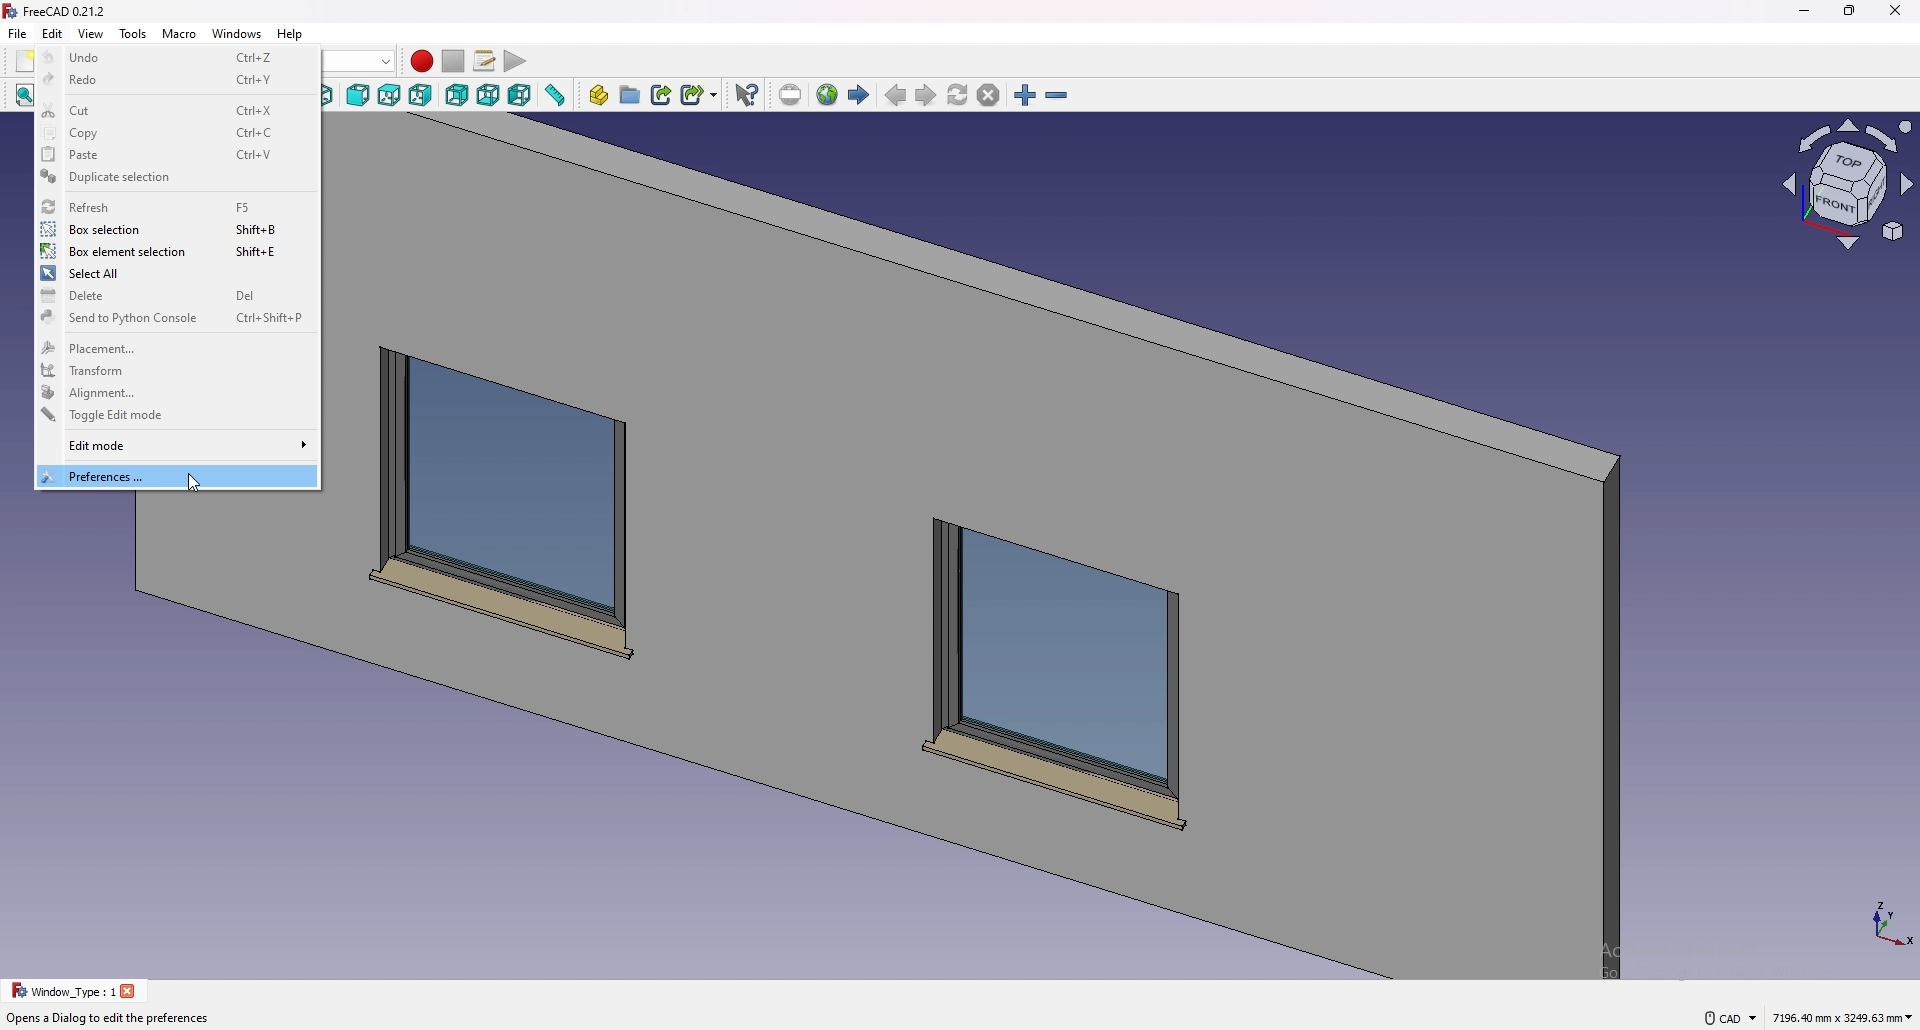 Image resolution: width=1920 pixels, height=1030 pixels. Describe the element at coordinates (489, 96) in the screenshot. I see `bottom` at that location.